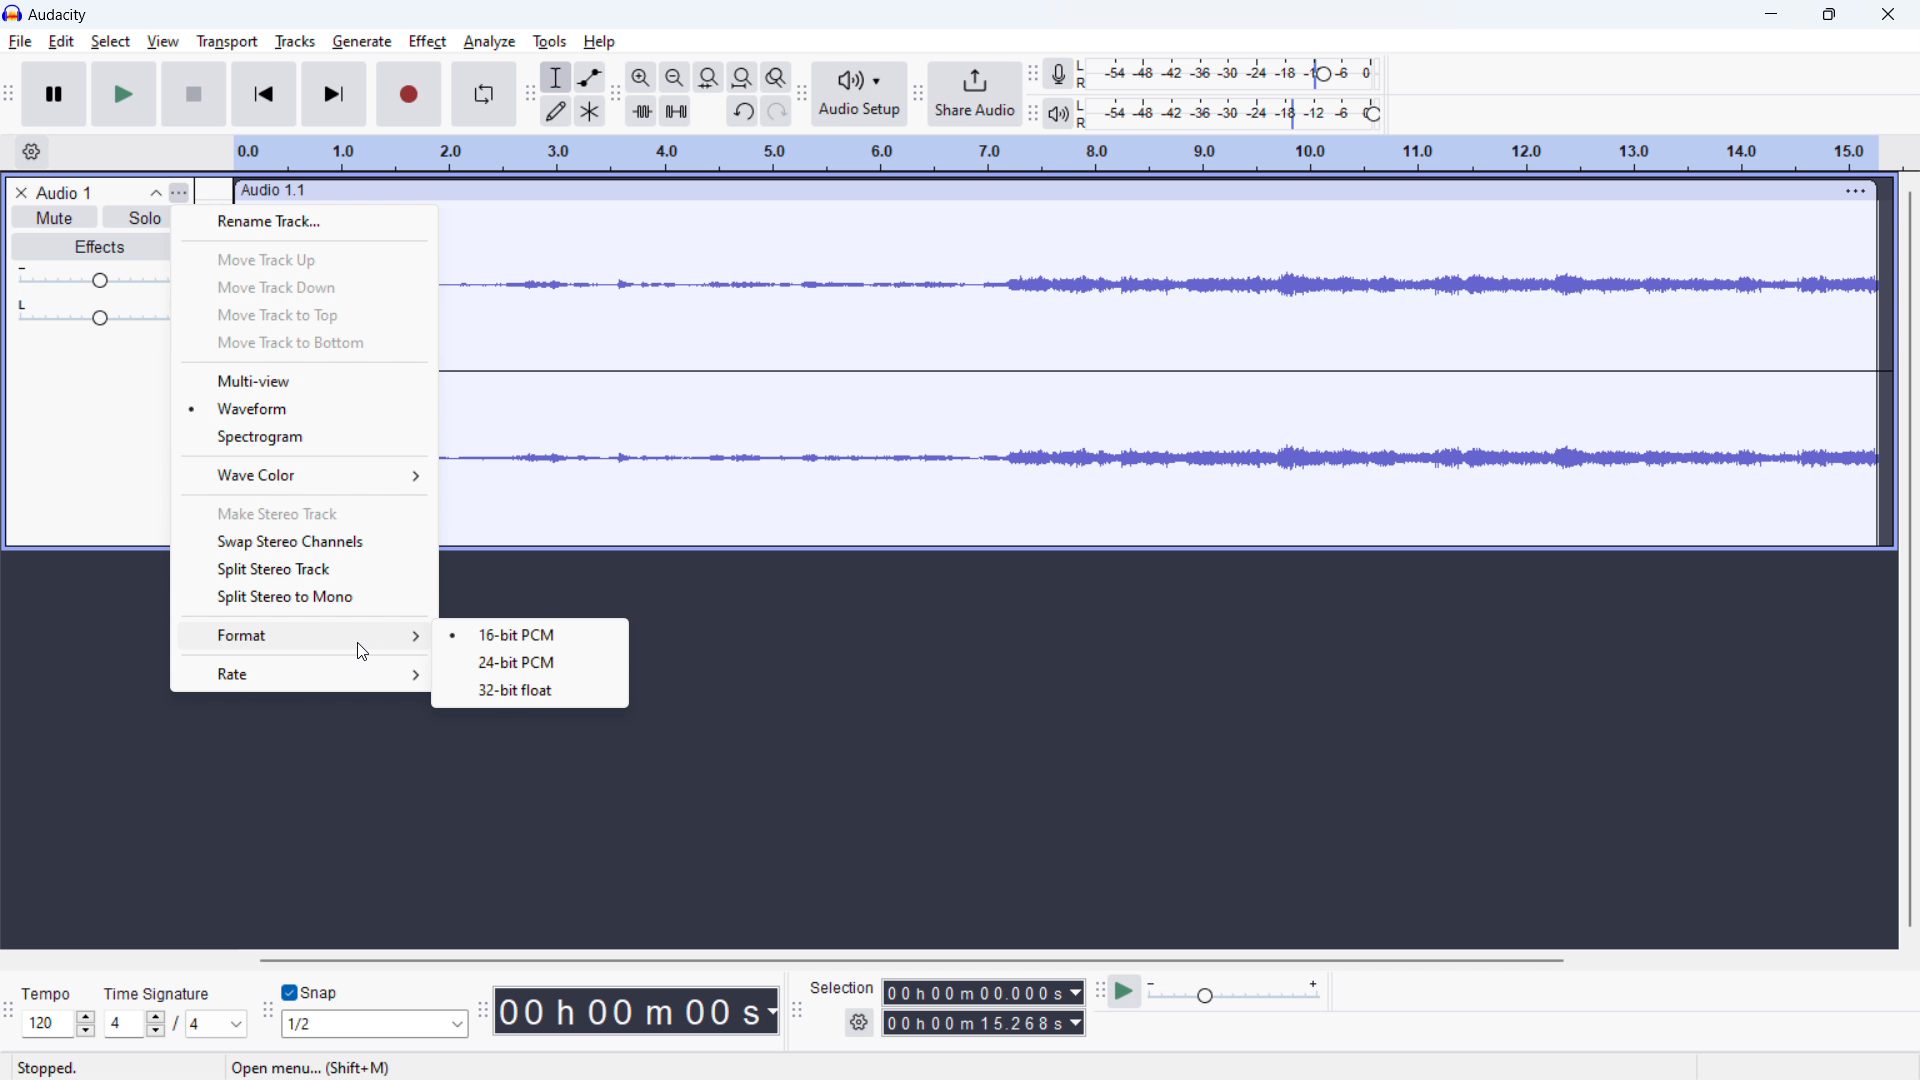 The width and height of the screenshot is (1920, 1080). Describe the element at coordinates (65, 192) in the screenshot. I see `title o project` at that location.